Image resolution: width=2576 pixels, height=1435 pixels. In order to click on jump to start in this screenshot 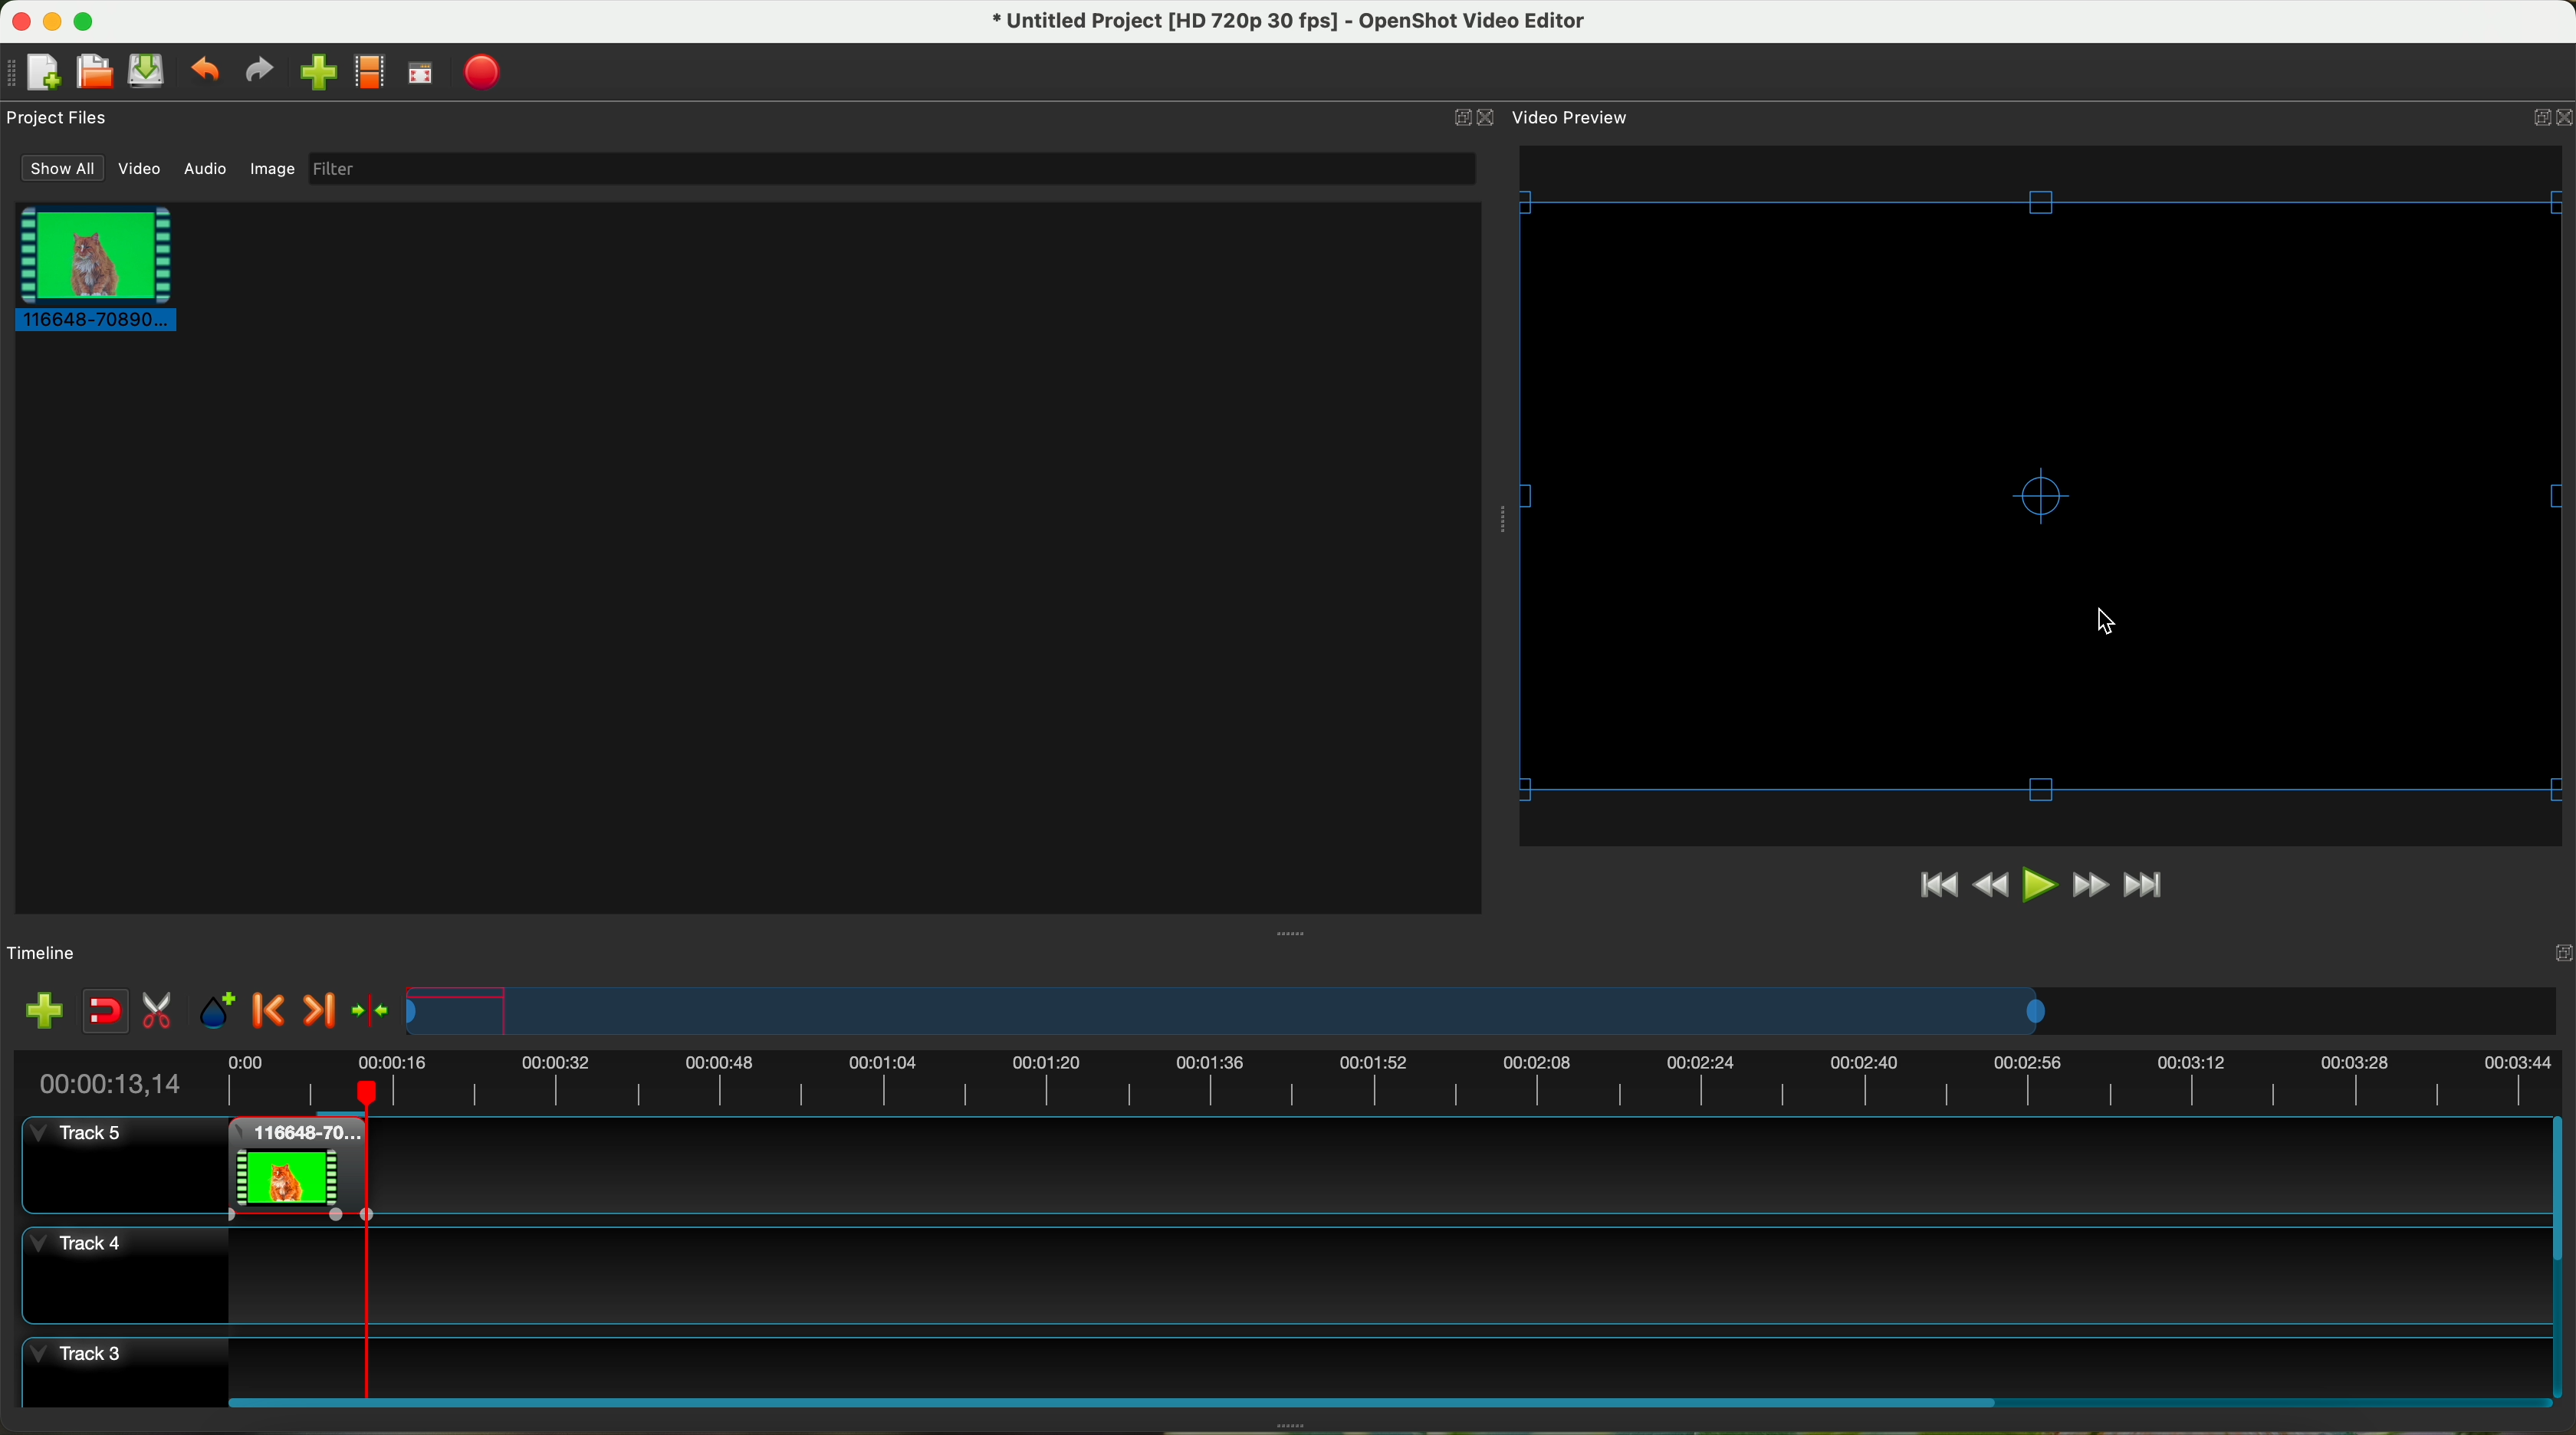, I will do `click(1936, 883)`.